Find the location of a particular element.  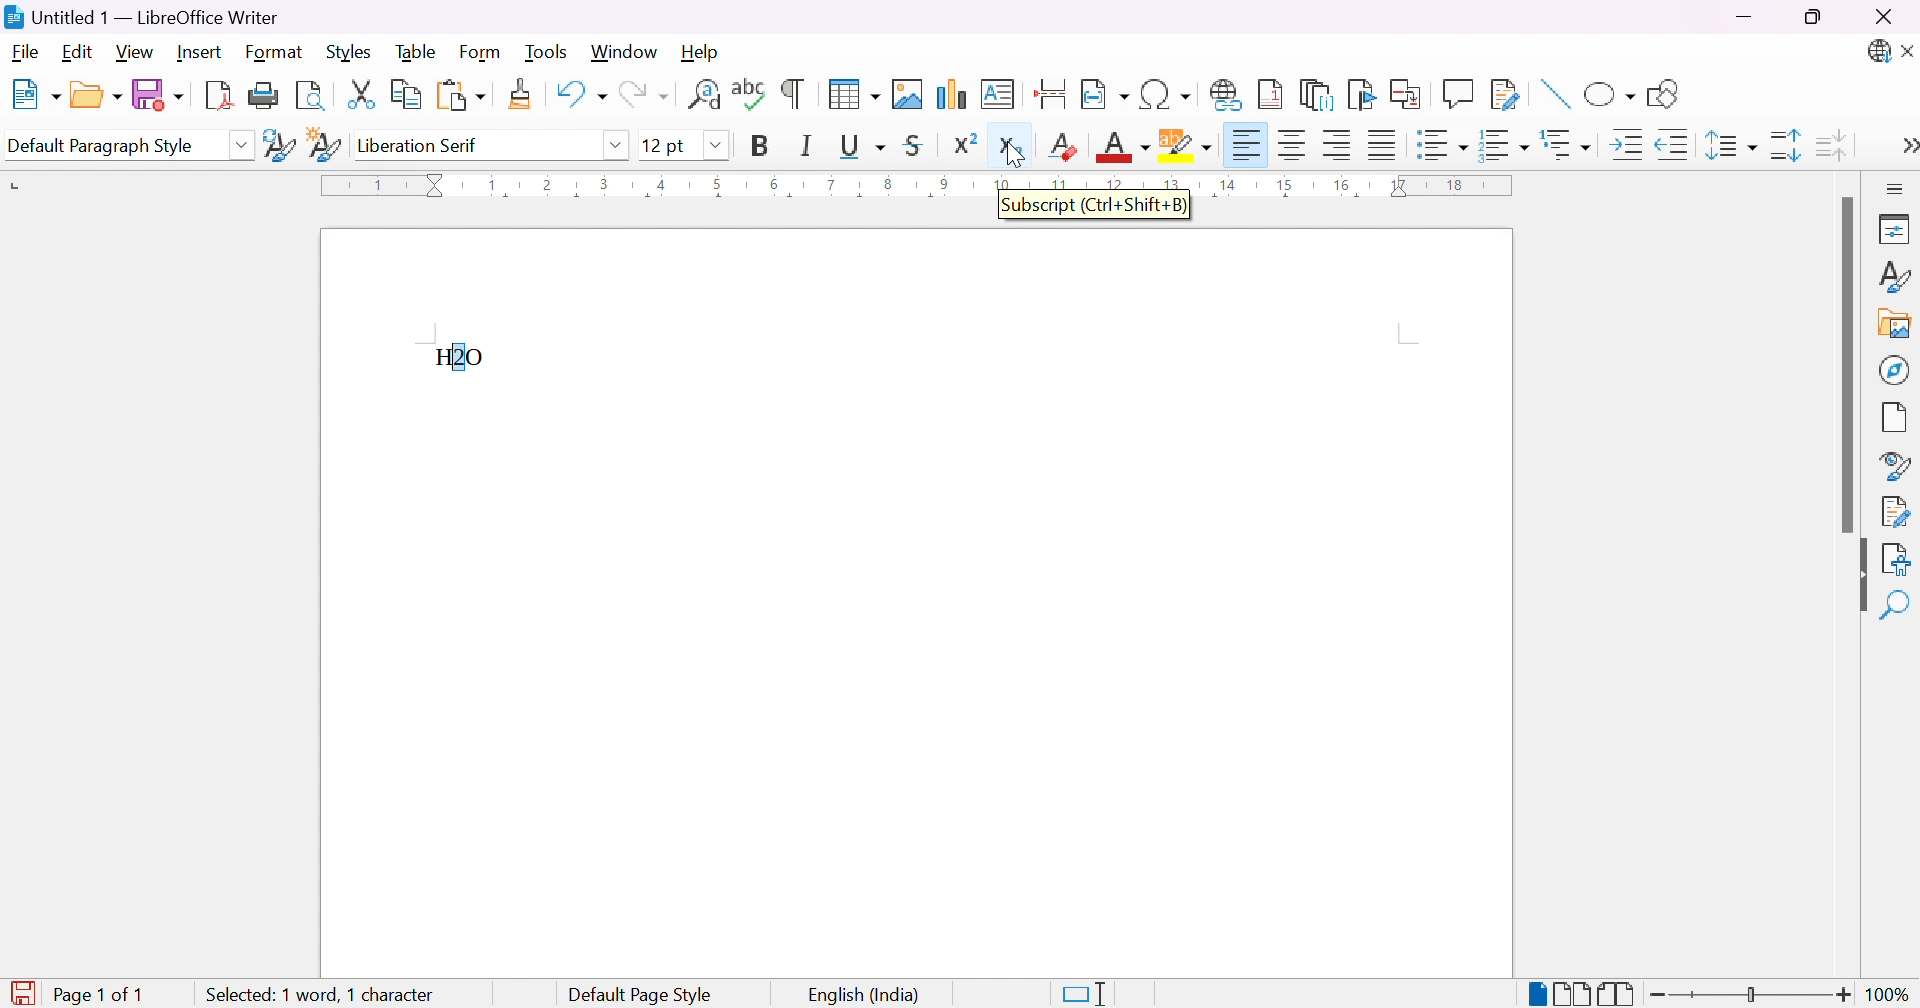

Redo is located at coordinates (642, 99).